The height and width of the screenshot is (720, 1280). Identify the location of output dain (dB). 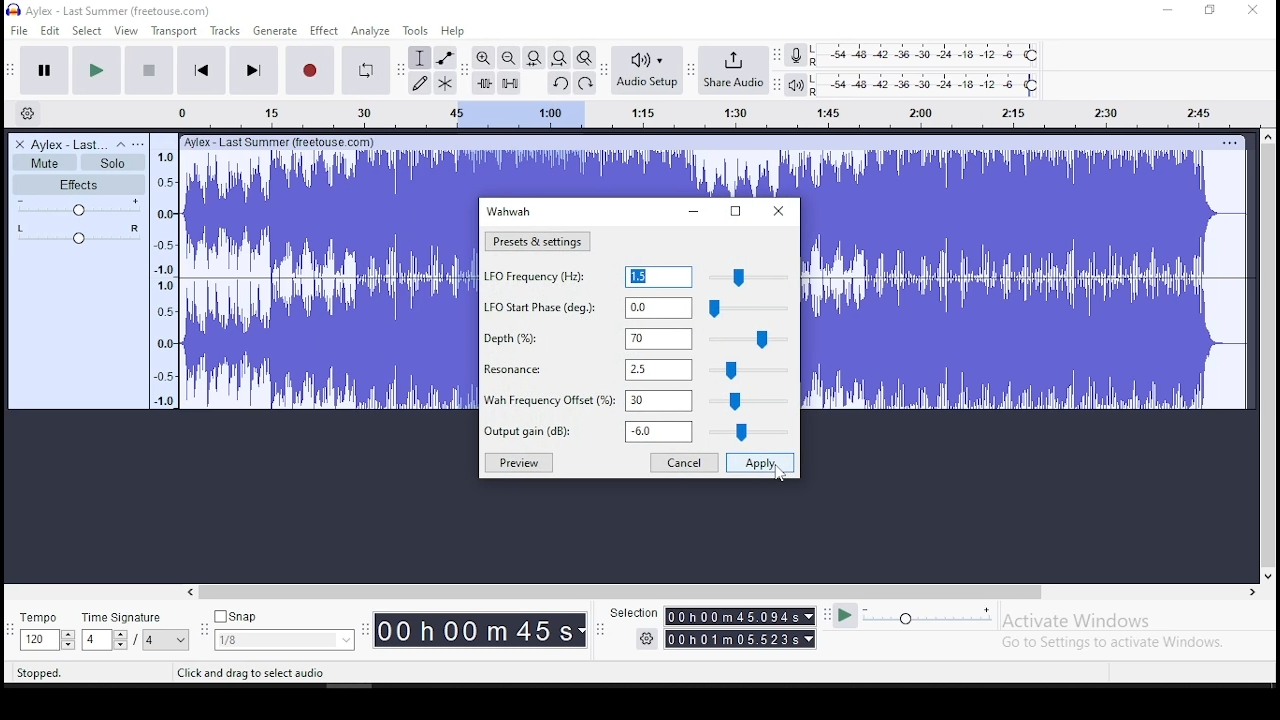
(585, 431).